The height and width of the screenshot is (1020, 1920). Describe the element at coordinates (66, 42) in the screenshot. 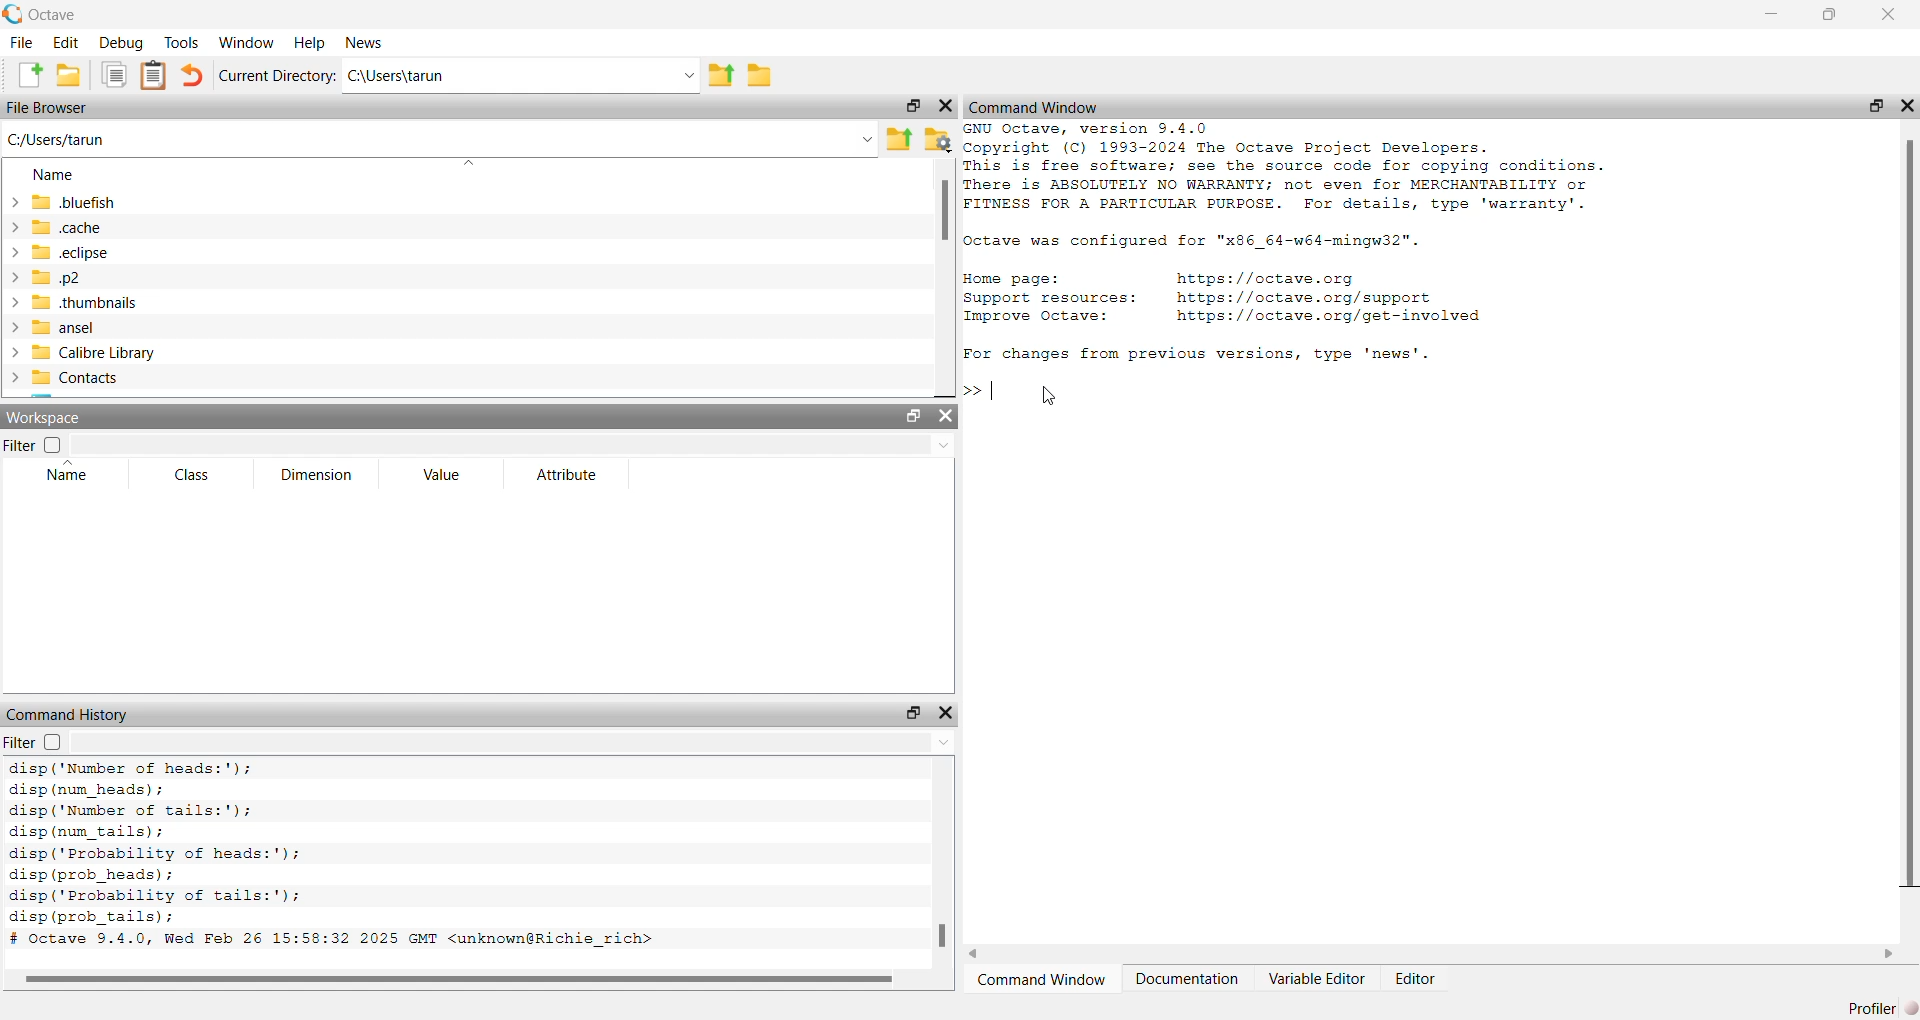

I see `Edit` at that location.